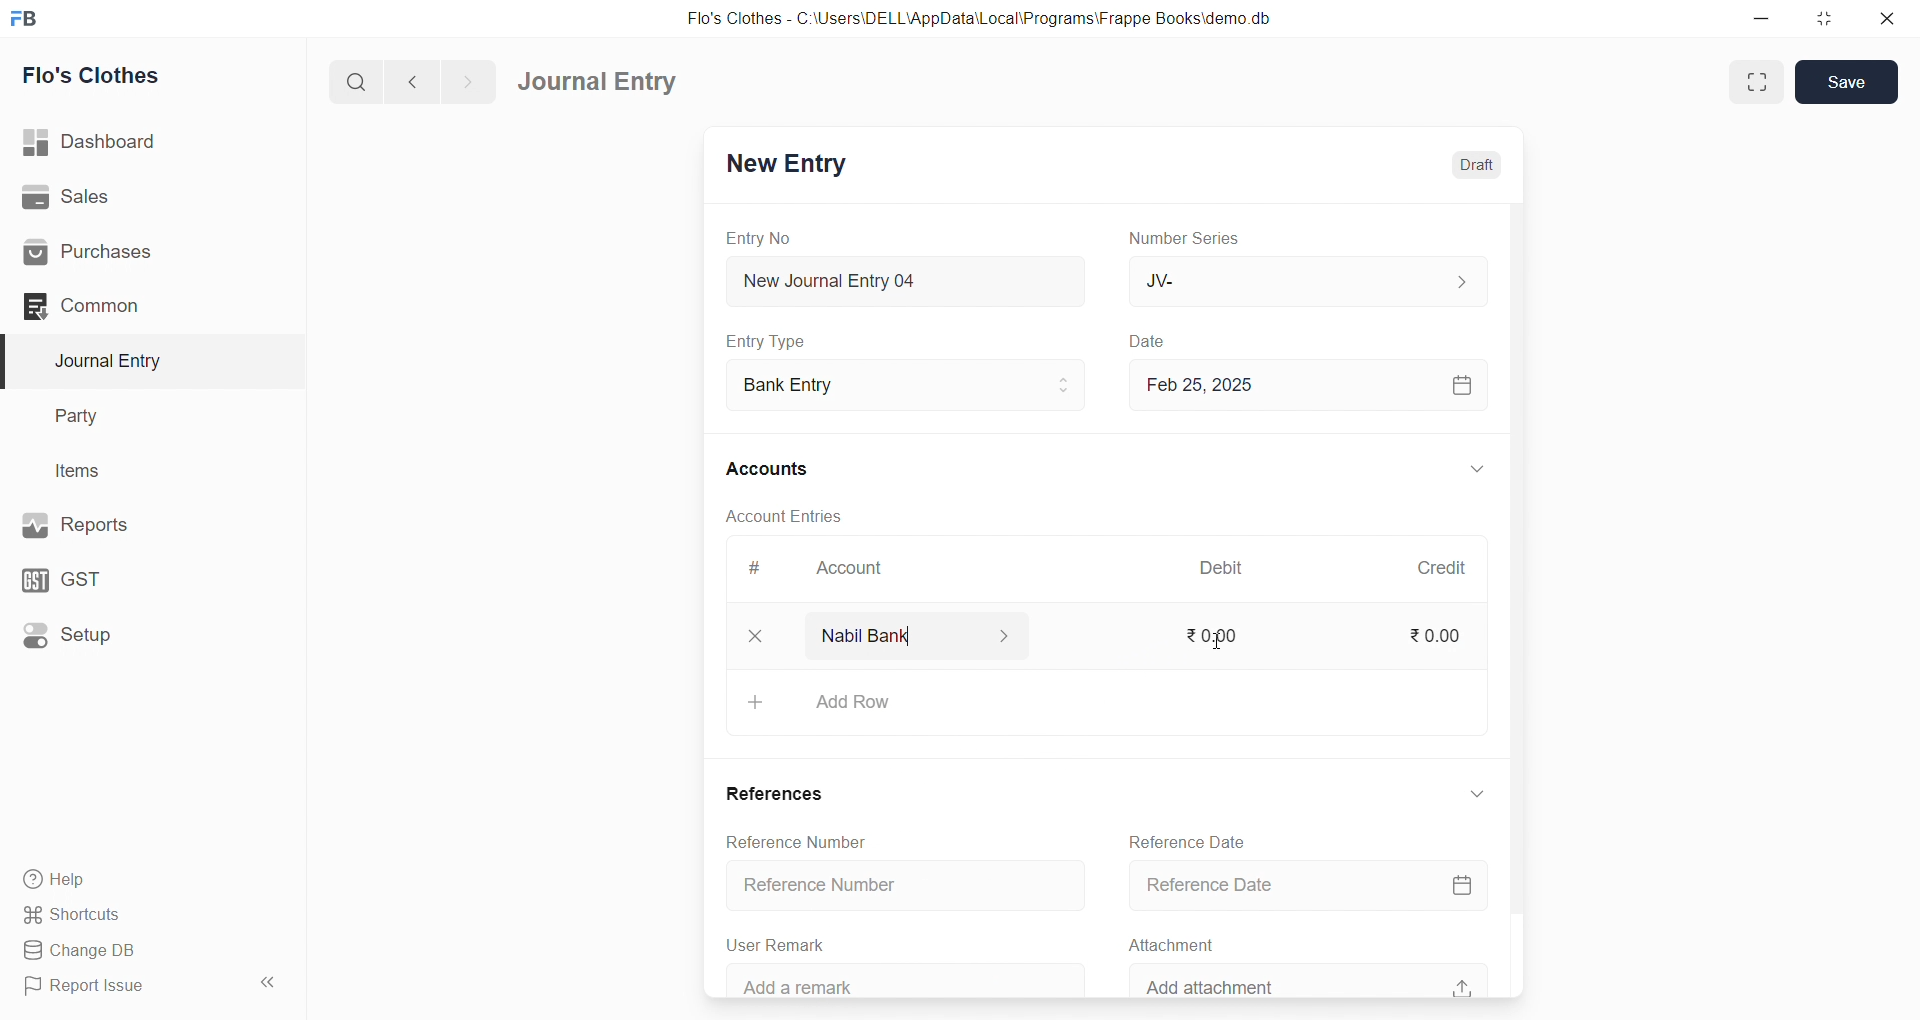 This screenshot has height=1020, width=1920. Describe the element at coordinates (467, 80) in the screenshot. I see `navigate forward` at that location.